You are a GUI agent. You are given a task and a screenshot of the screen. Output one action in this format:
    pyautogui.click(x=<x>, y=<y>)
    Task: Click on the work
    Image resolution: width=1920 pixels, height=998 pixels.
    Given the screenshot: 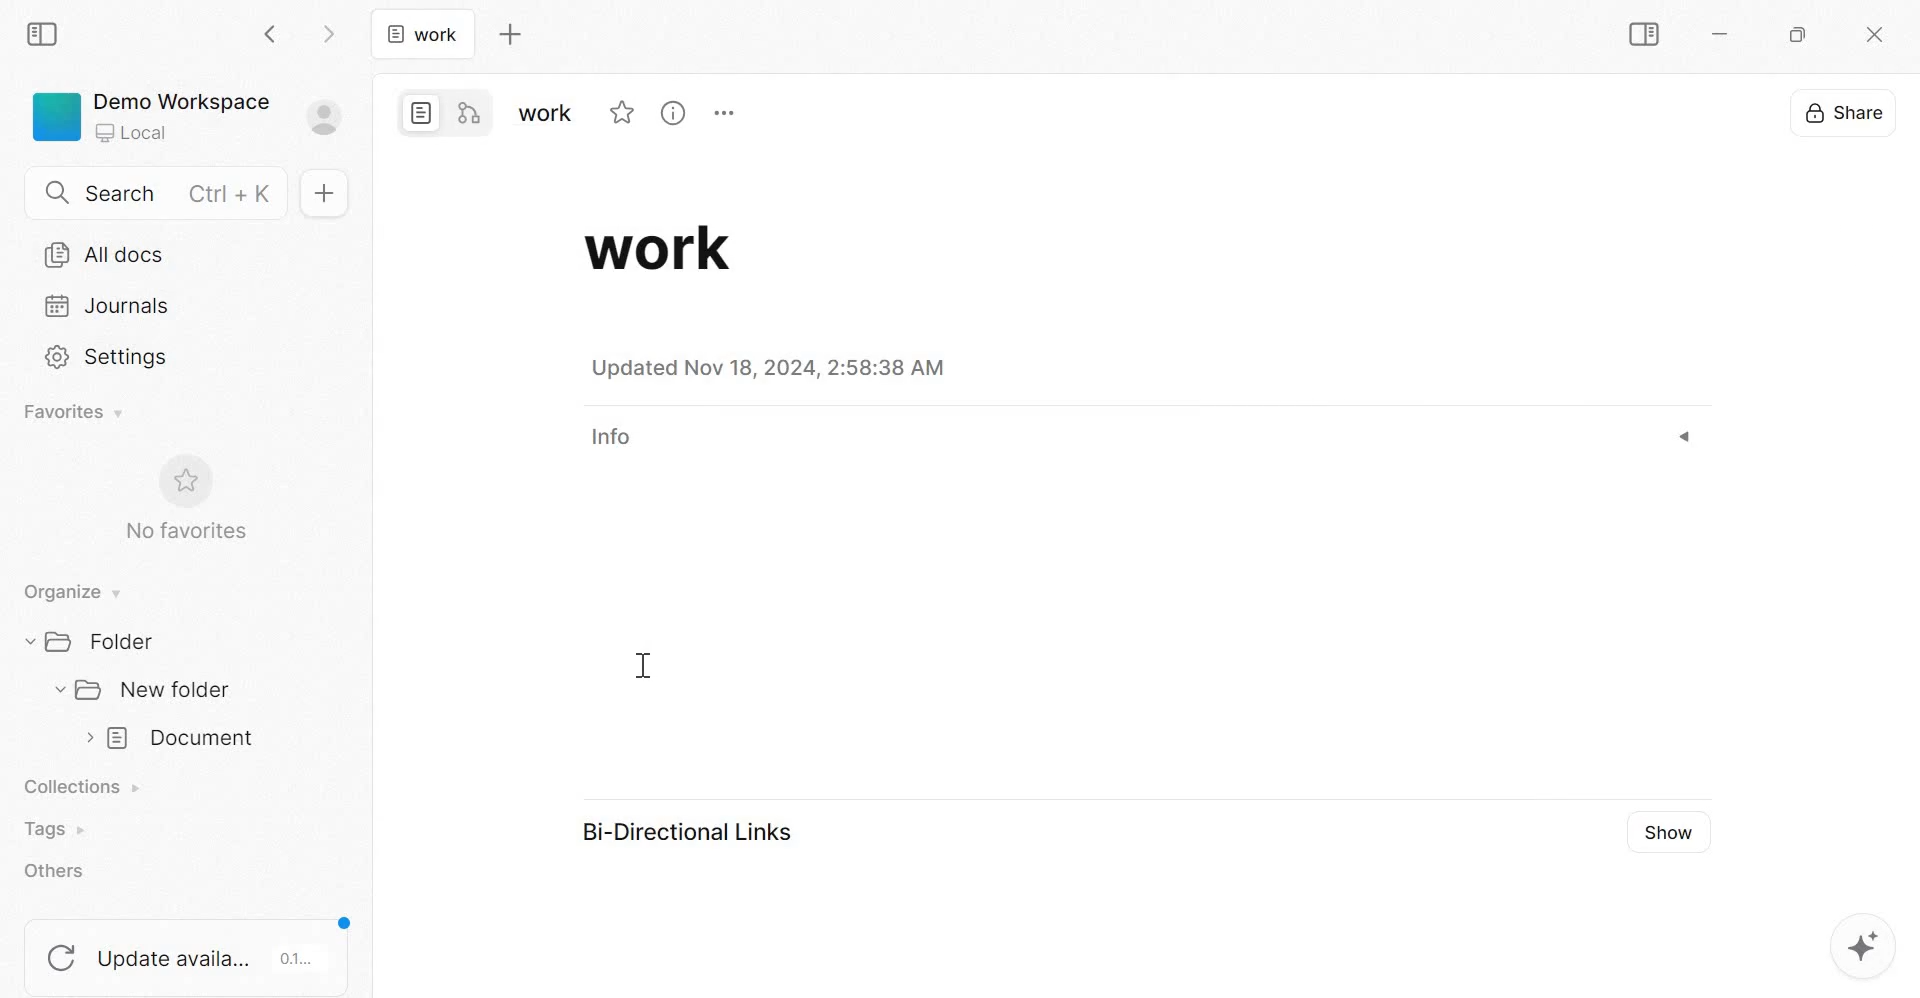 What is the action you would take?
    pyautogui.click(x=544, y=113)
    